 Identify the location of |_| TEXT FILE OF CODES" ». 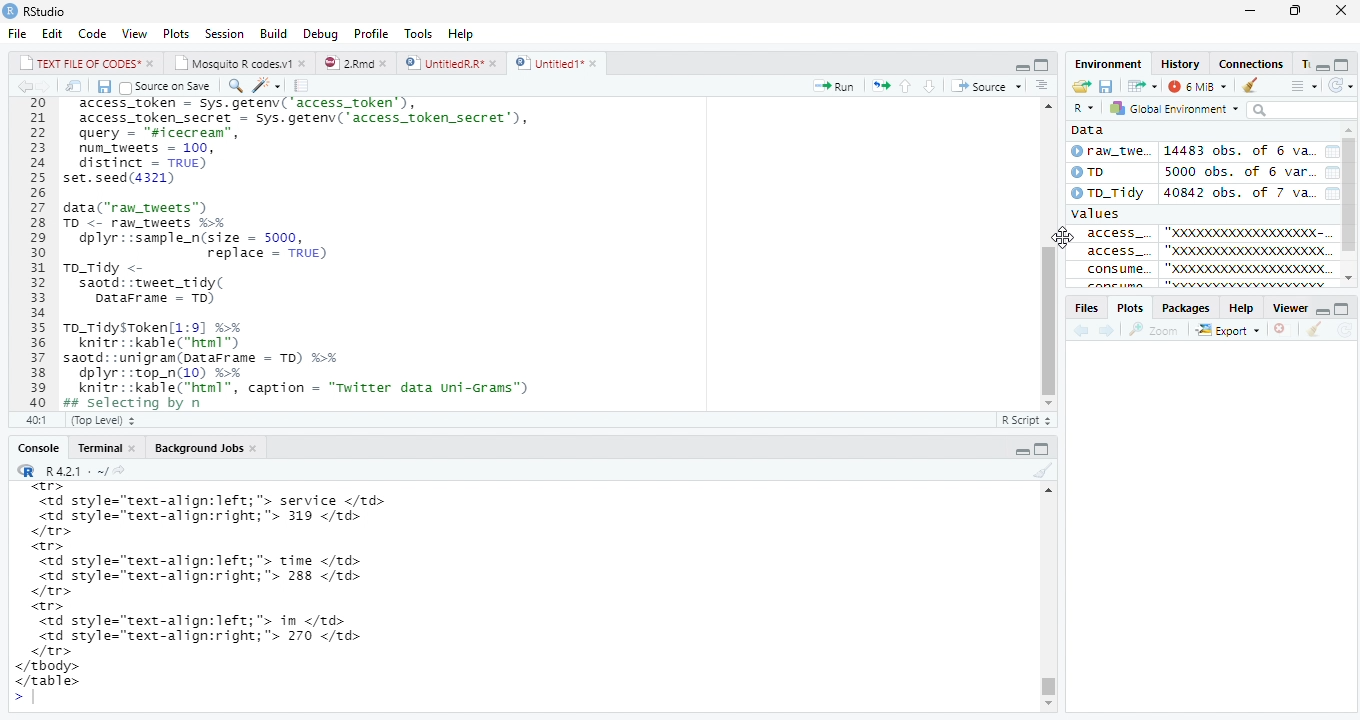
(76, 62).